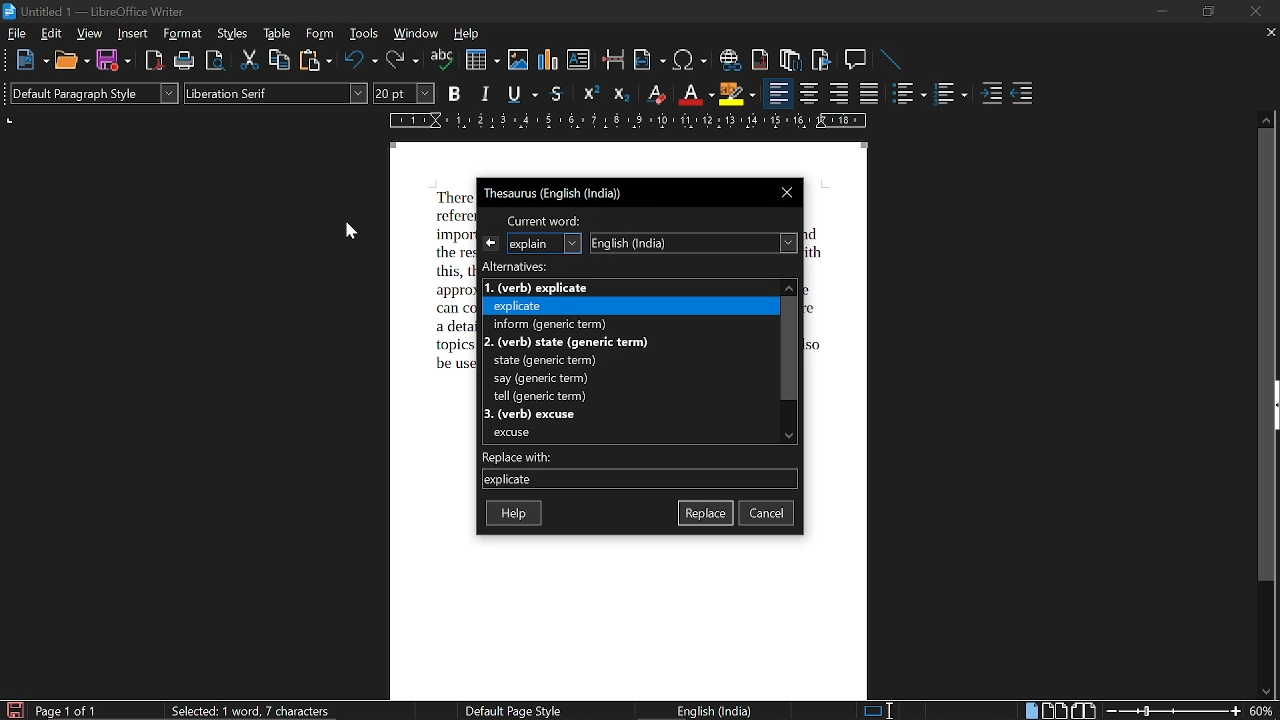 Image resolution: width=1280 pixels, height=720 pixels. What do you see at coordinates (134, 35) in the screenshot?
I see `insert` at bounding box center [134, 35].